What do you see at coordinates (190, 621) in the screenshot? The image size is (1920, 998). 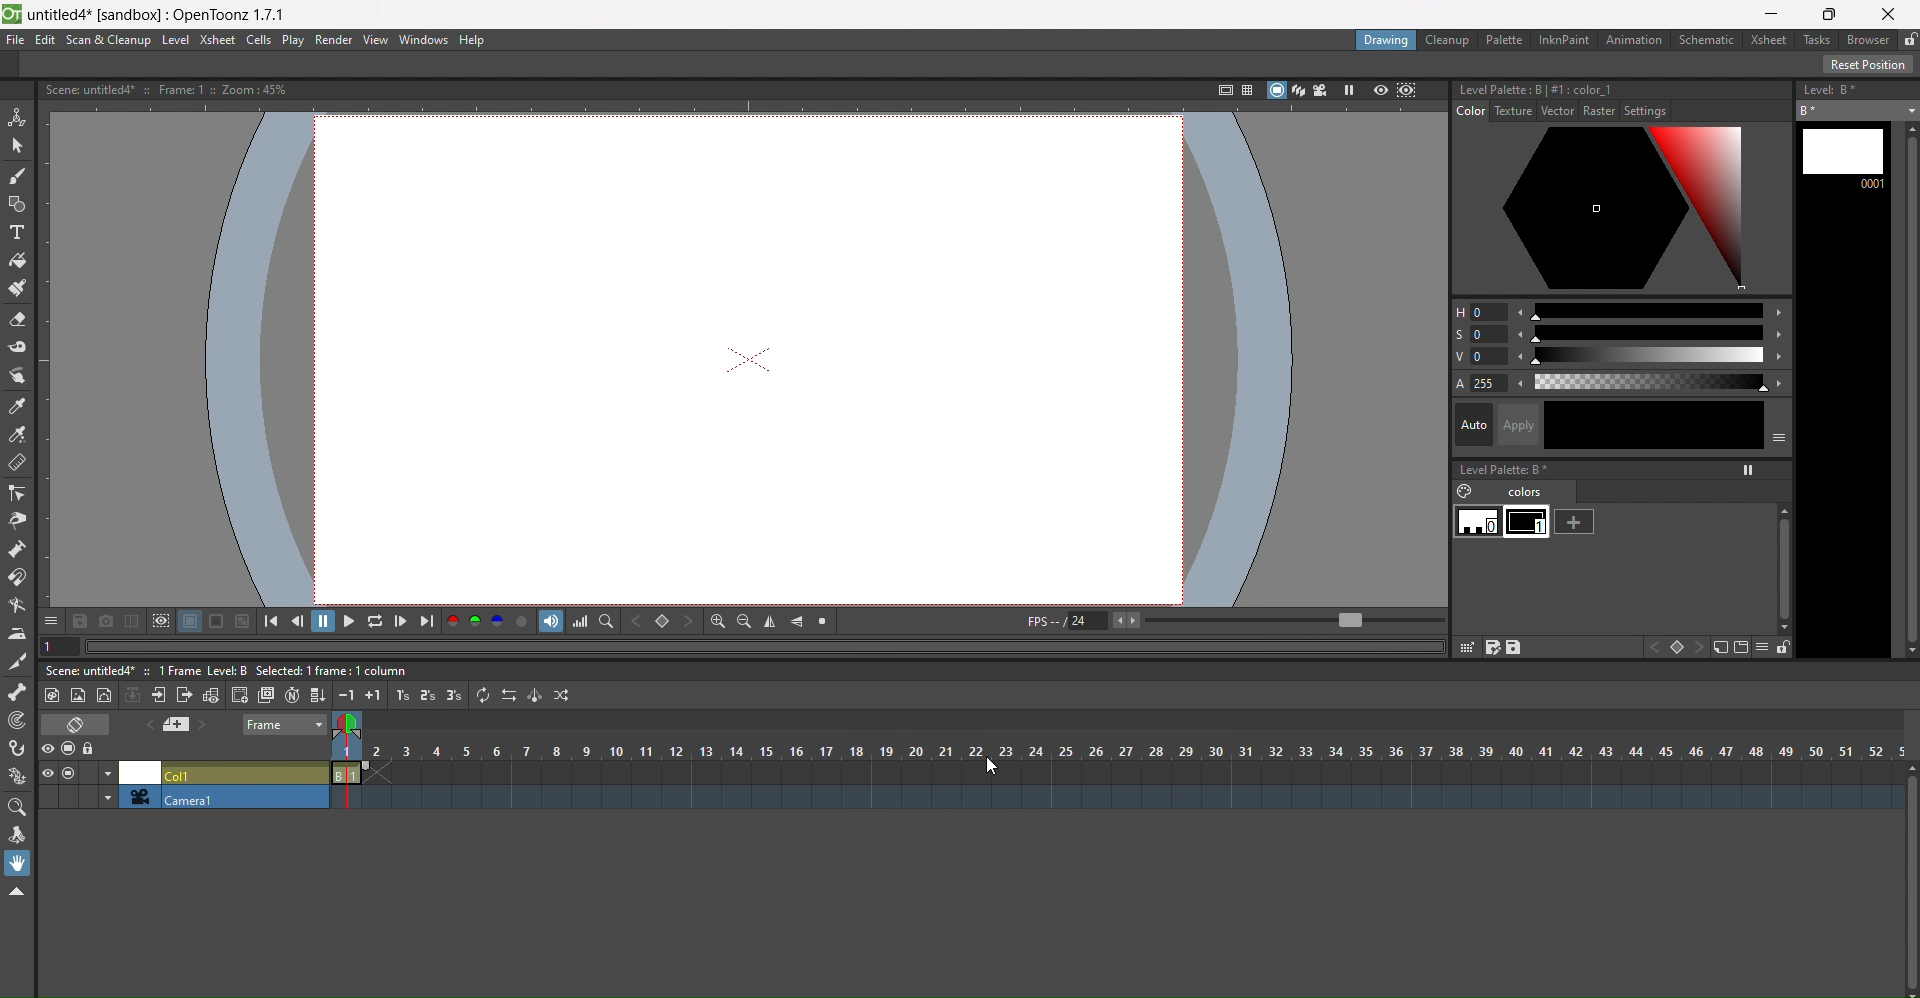 I see `tool` at bounding box center [190, 621].